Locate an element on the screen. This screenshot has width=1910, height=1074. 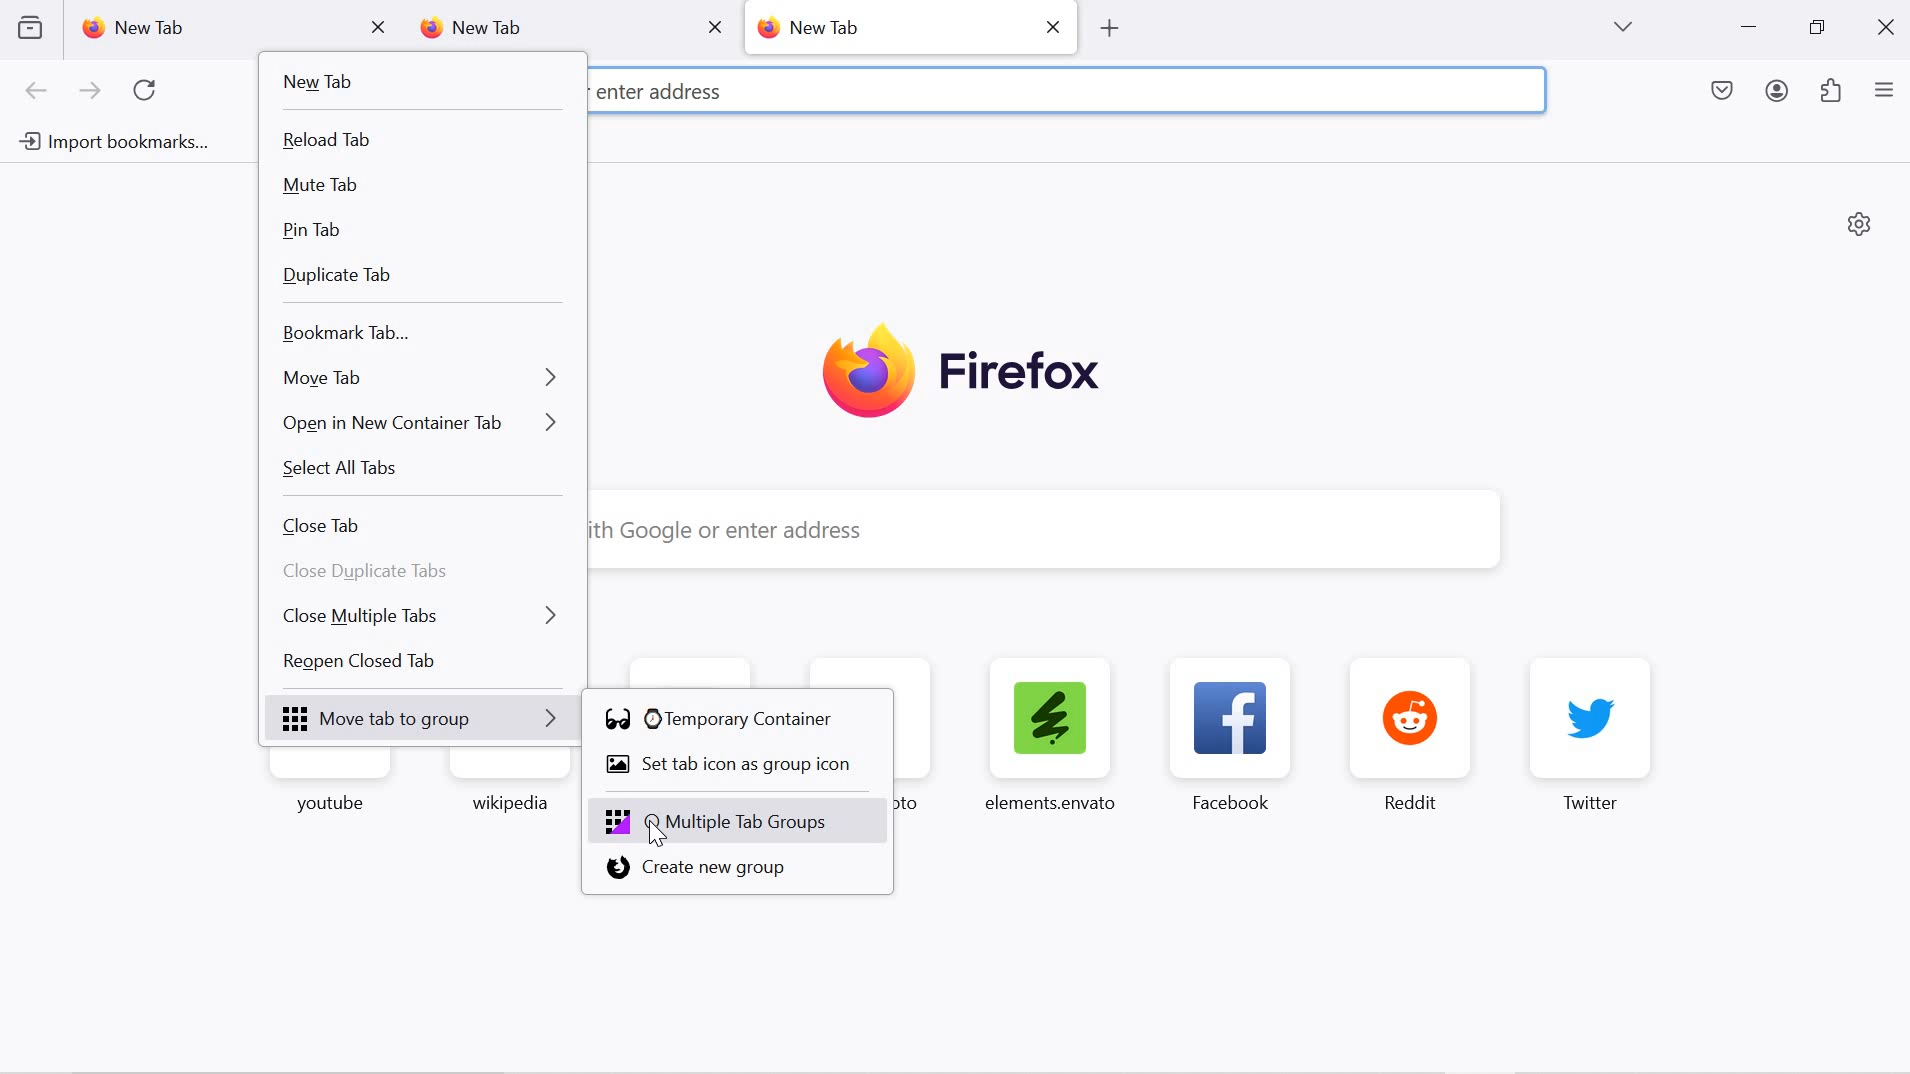
extensions is located at coordinates (1832, 93).